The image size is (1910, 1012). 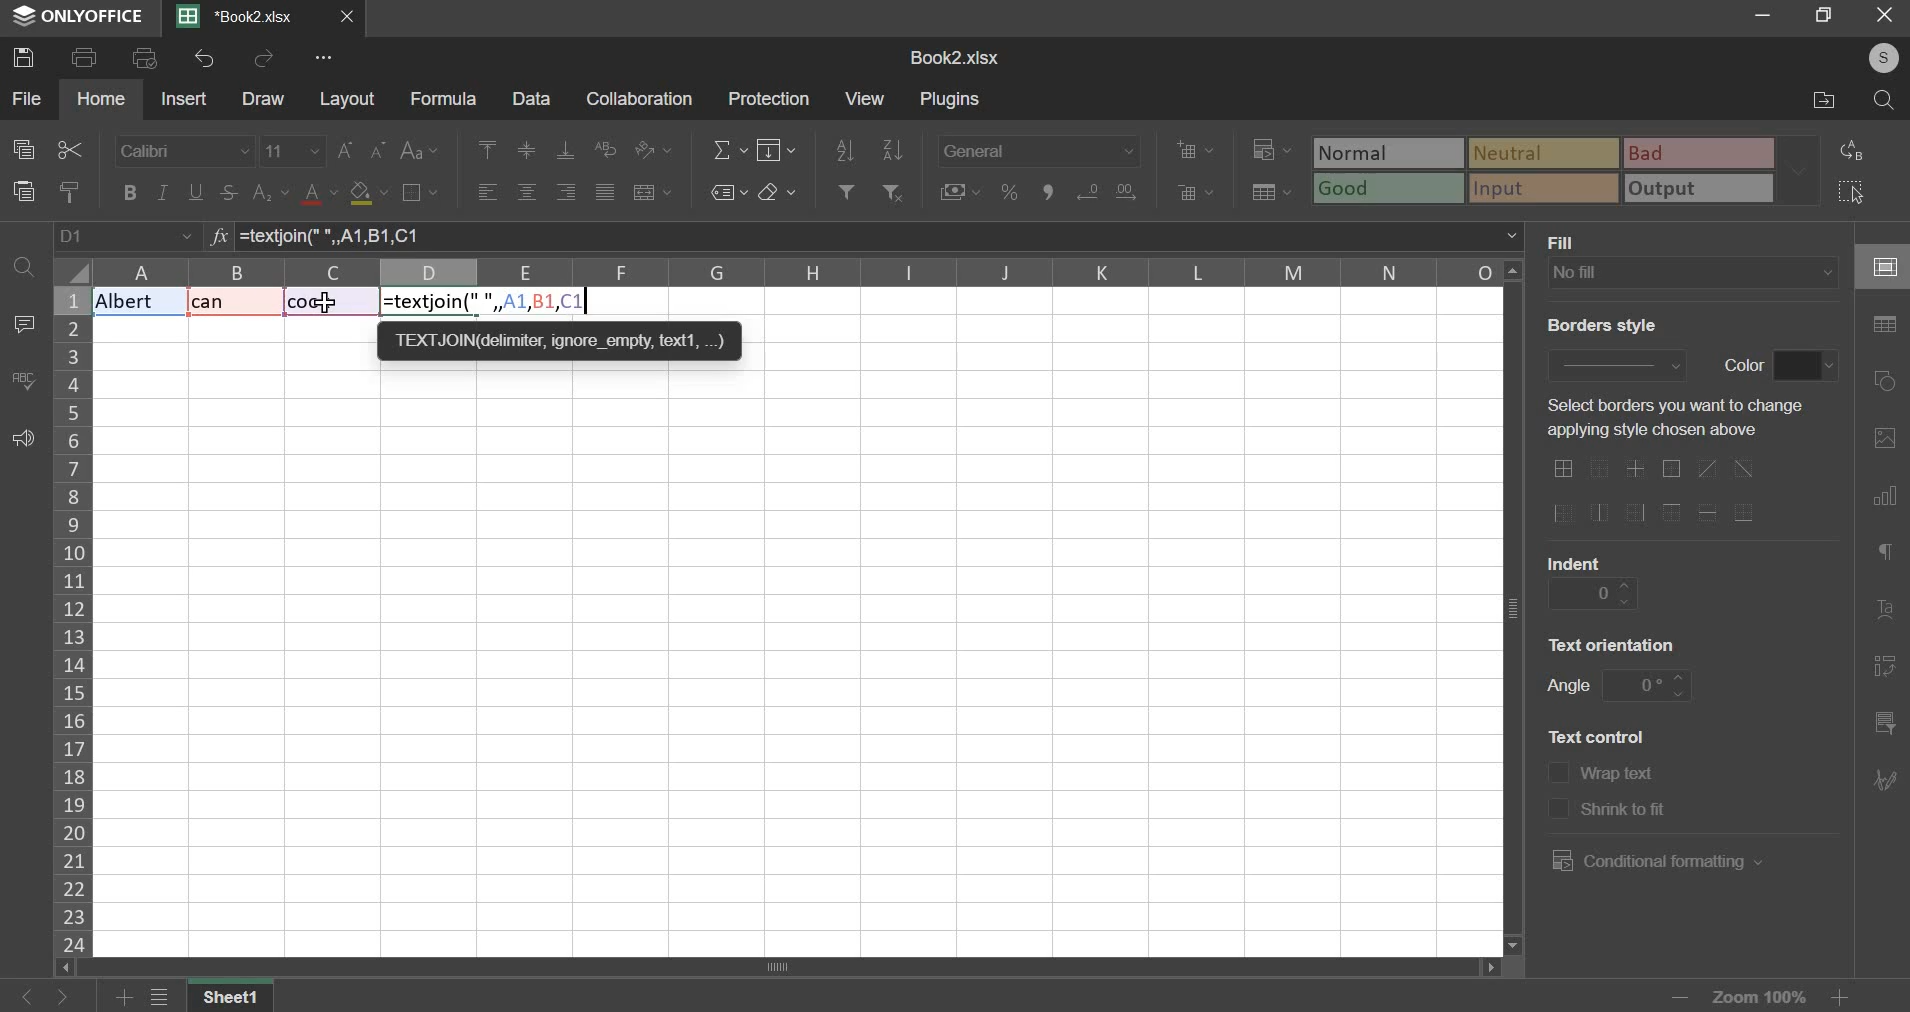 I want to click on text, so click(x=1568, y=688).